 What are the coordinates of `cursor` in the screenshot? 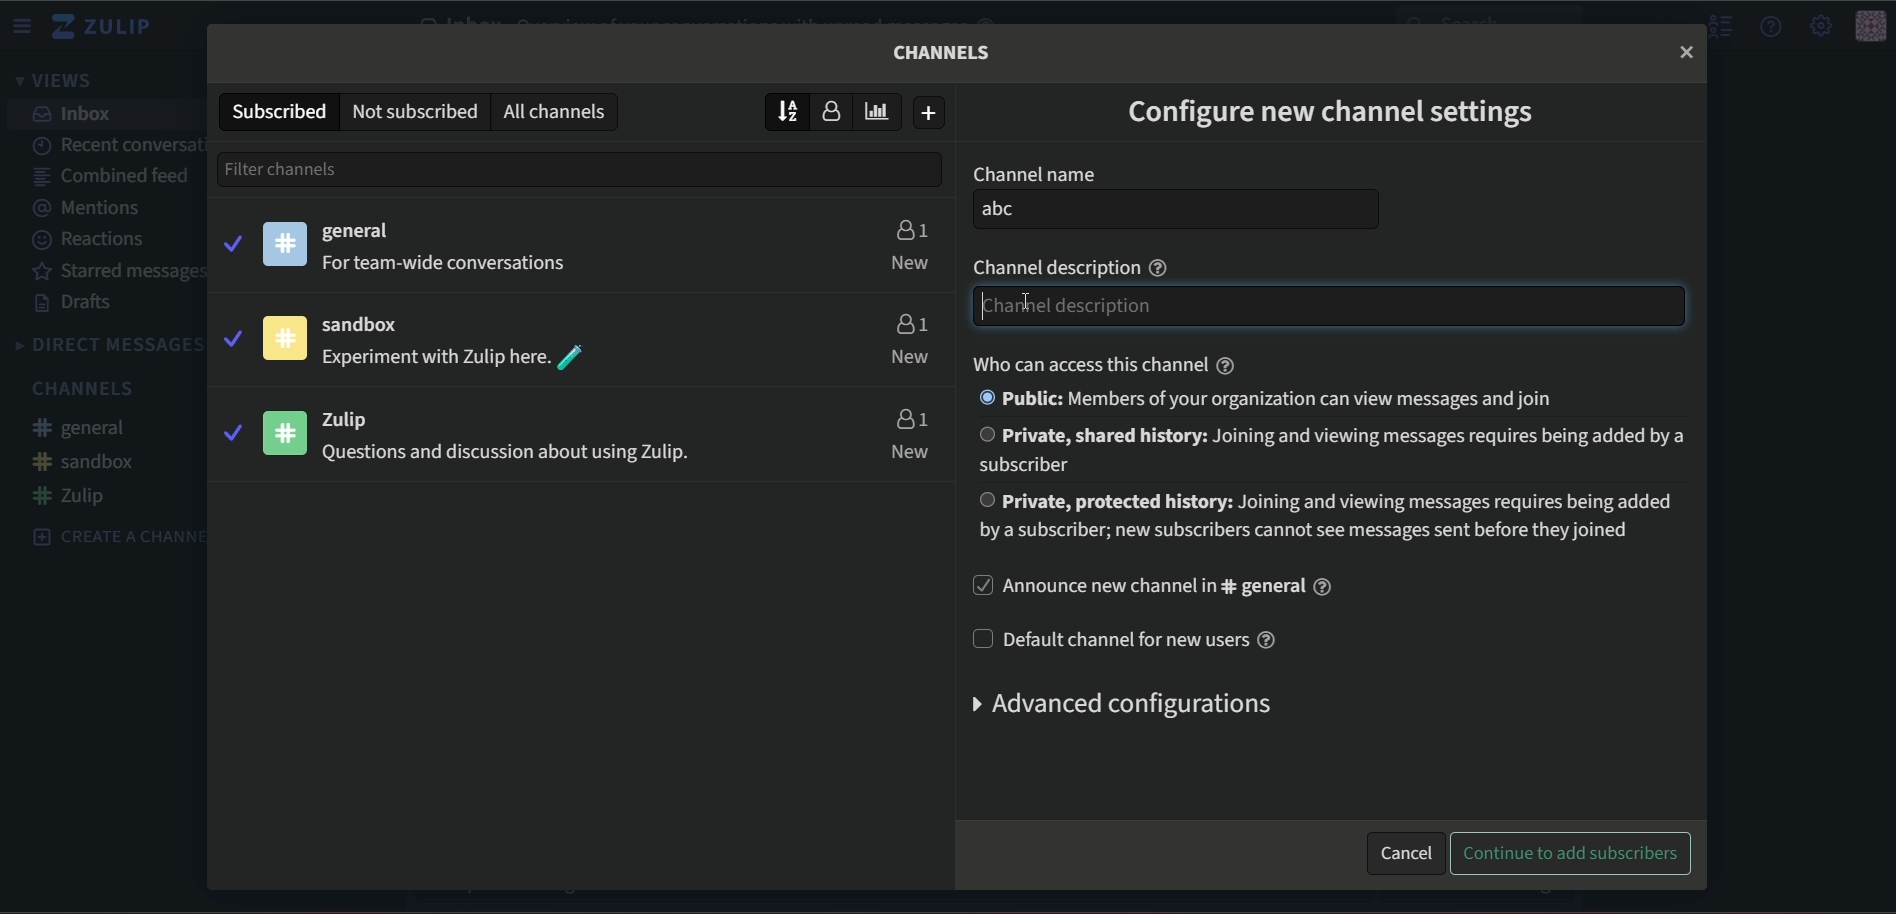 It's located at (996, 310).